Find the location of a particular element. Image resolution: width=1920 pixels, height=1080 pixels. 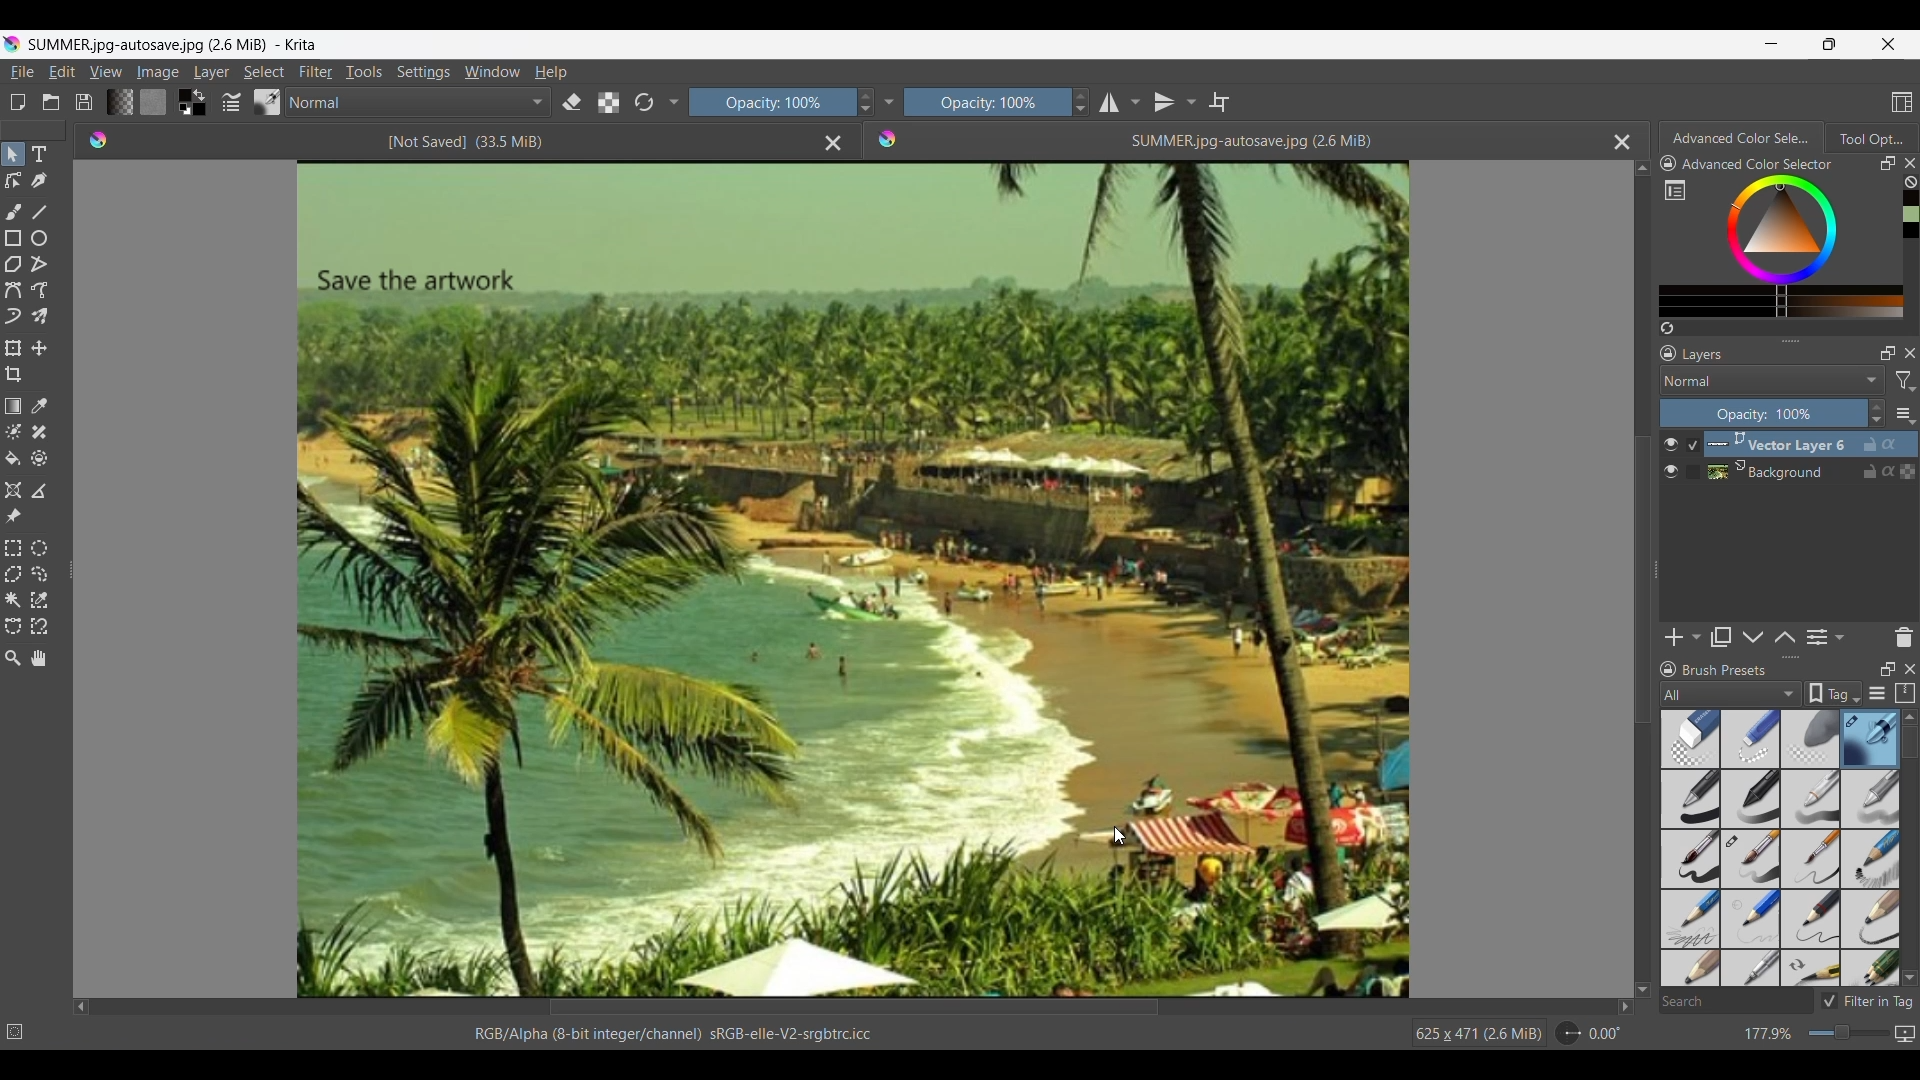

Storage resources is located at coordinates (1904, 693).